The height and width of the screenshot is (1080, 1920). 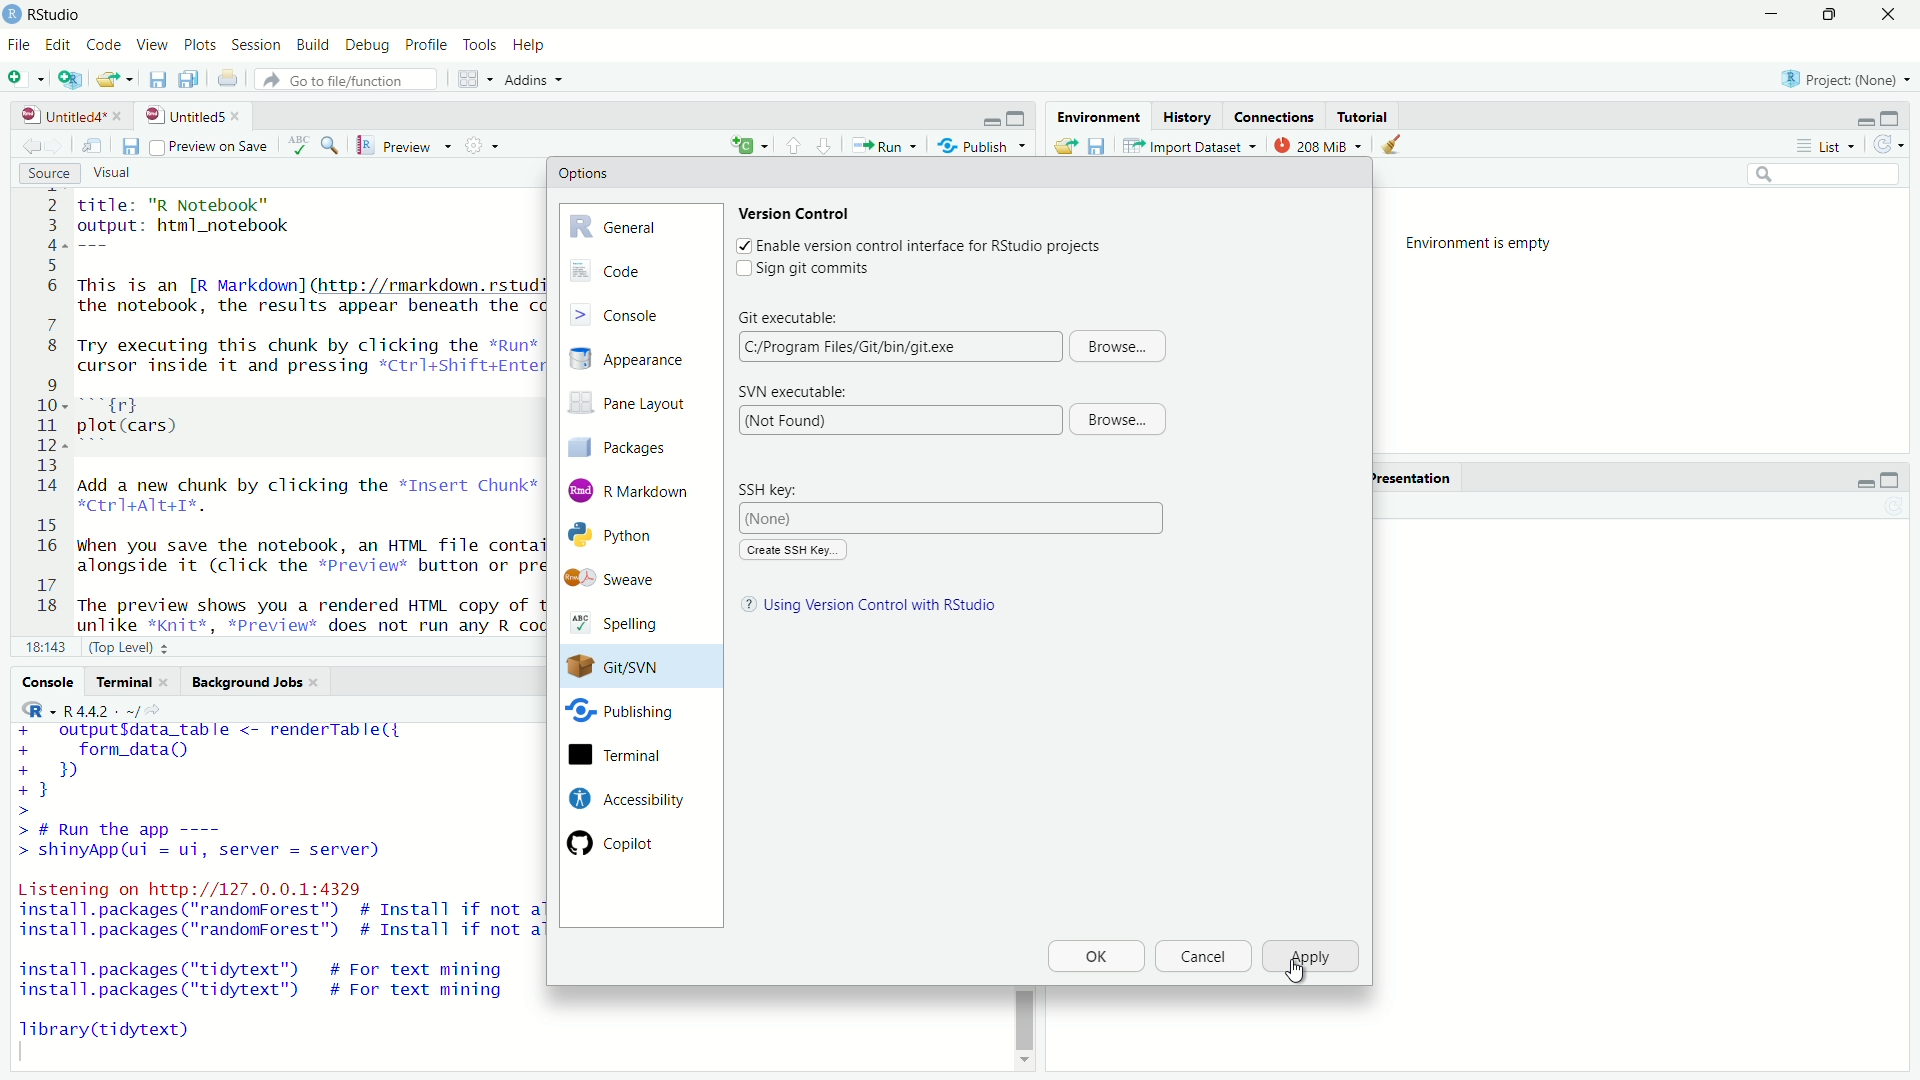 I want to click on Project: (None) , so click(x=1840, y=77).